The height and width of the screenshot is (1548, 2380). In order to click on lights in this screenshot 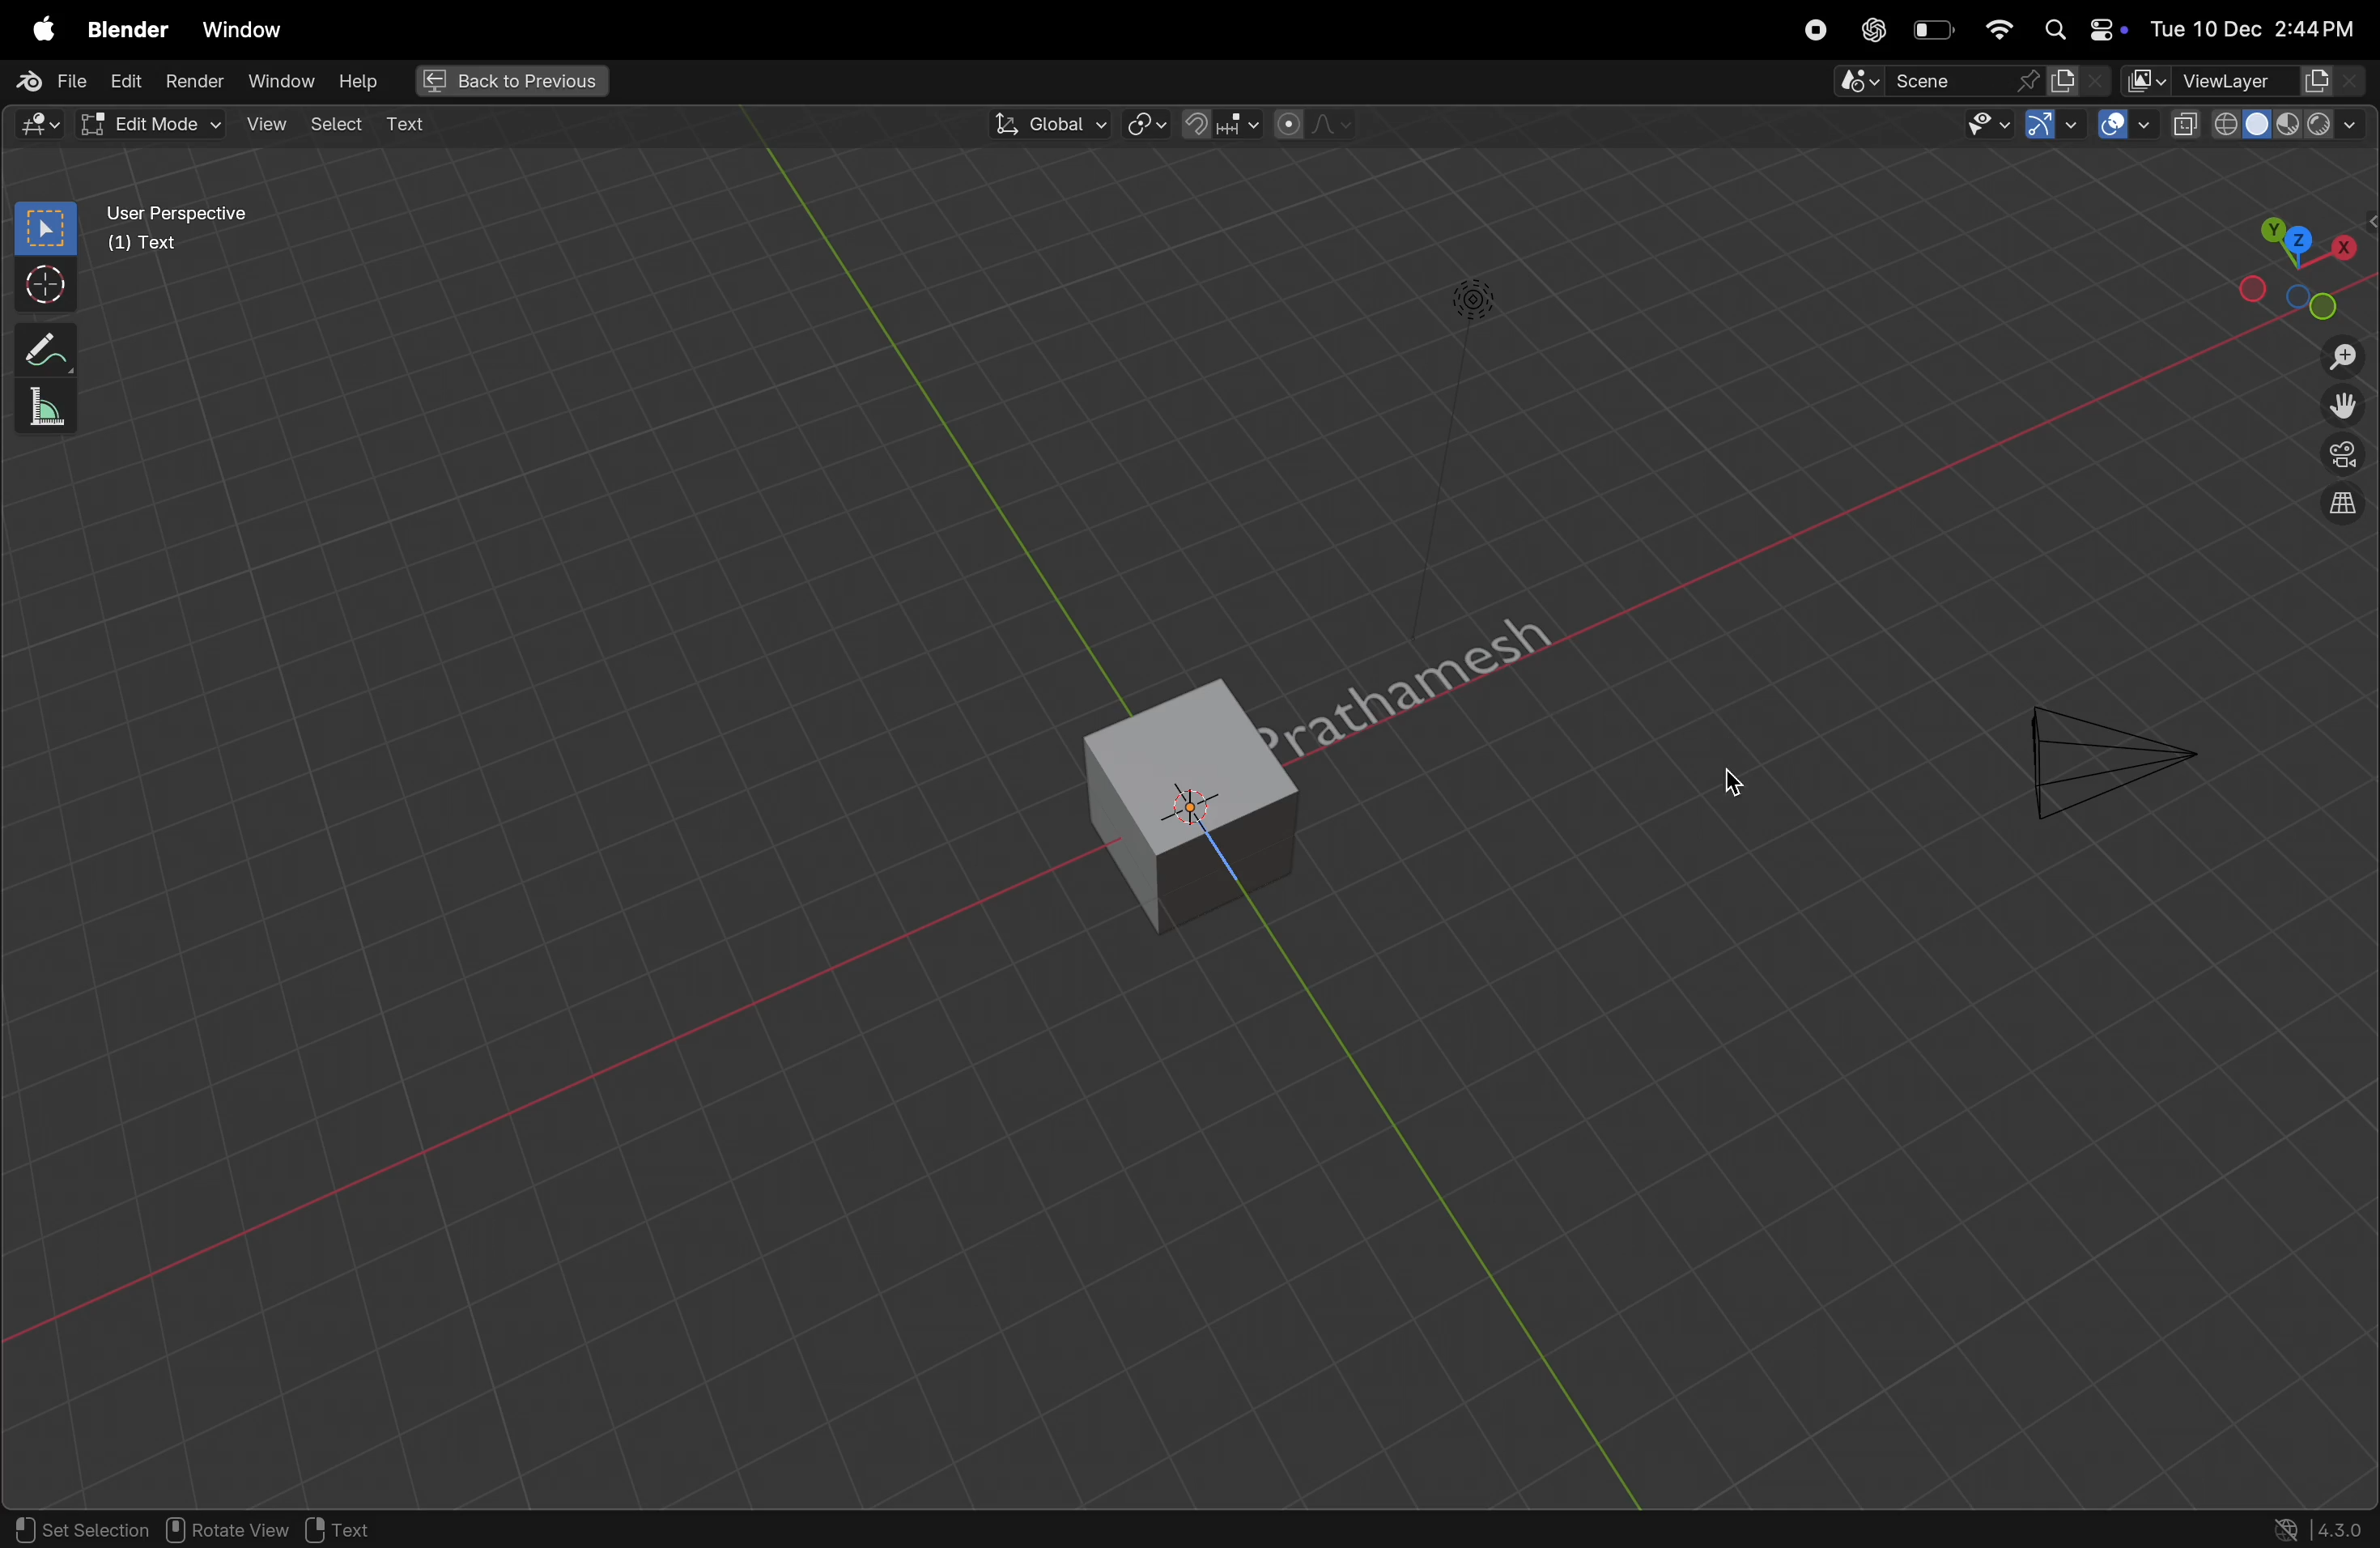, I will do `click(1477, 302)`.